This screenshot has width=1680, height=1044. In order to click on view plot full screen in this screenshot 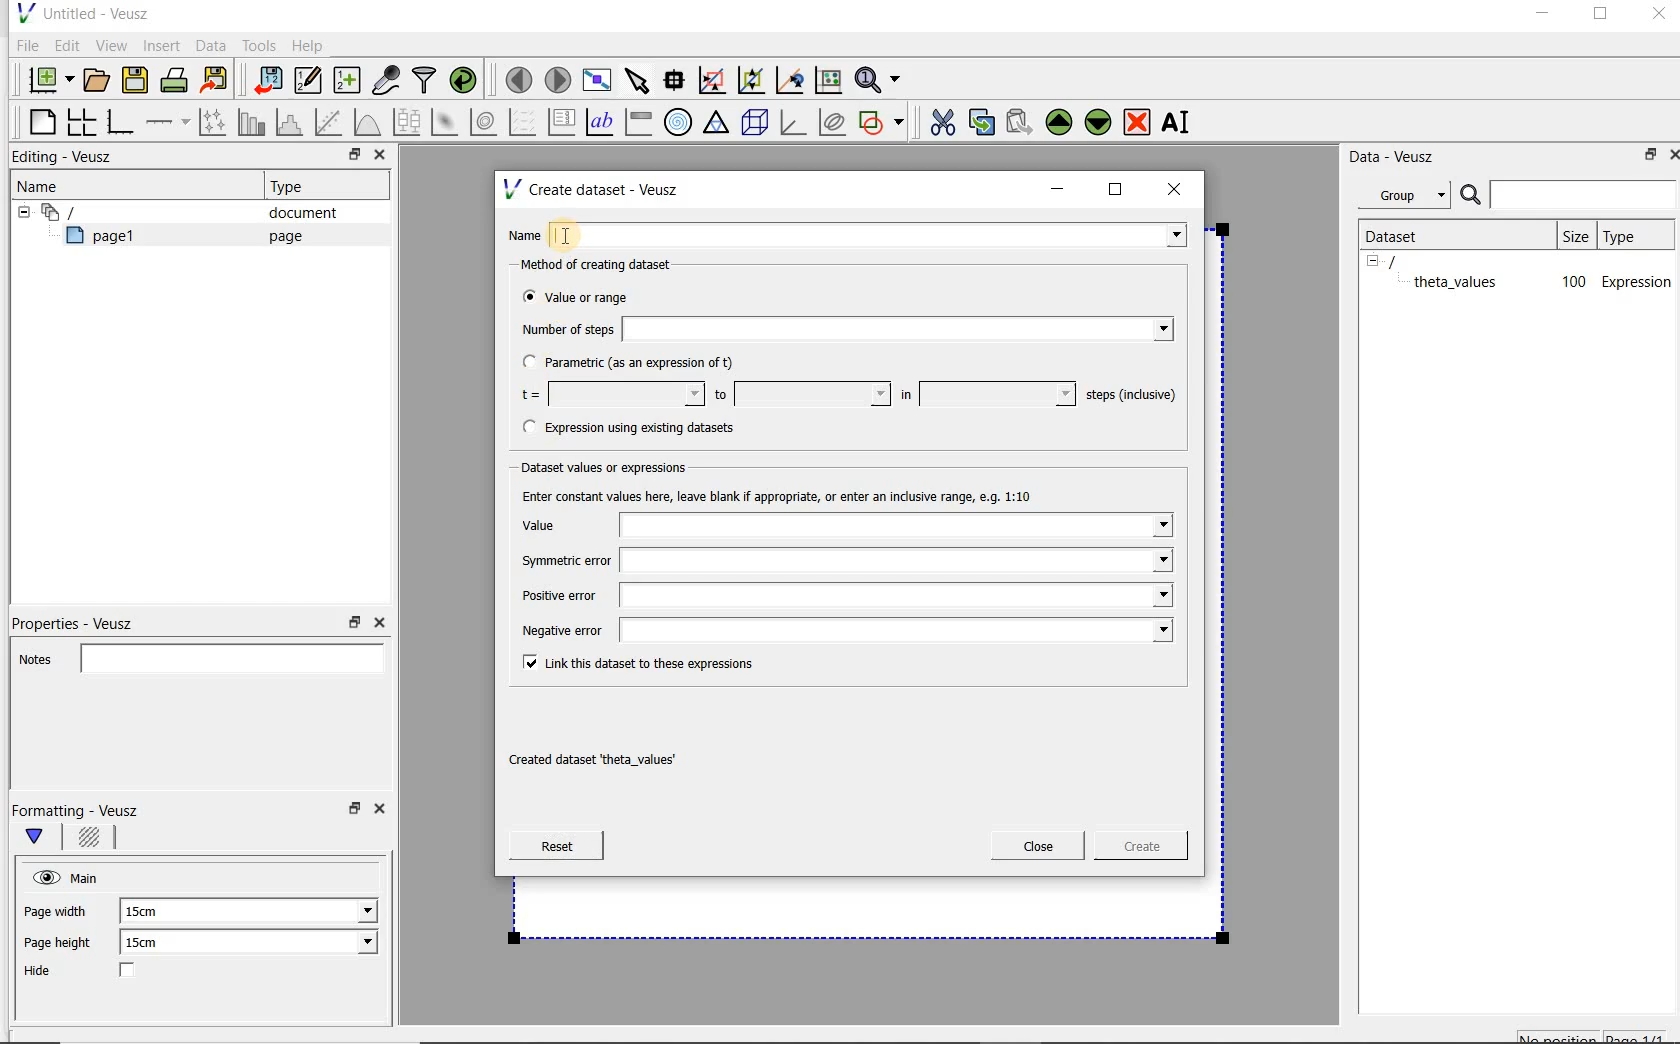, I will do `click(595, 78)`.